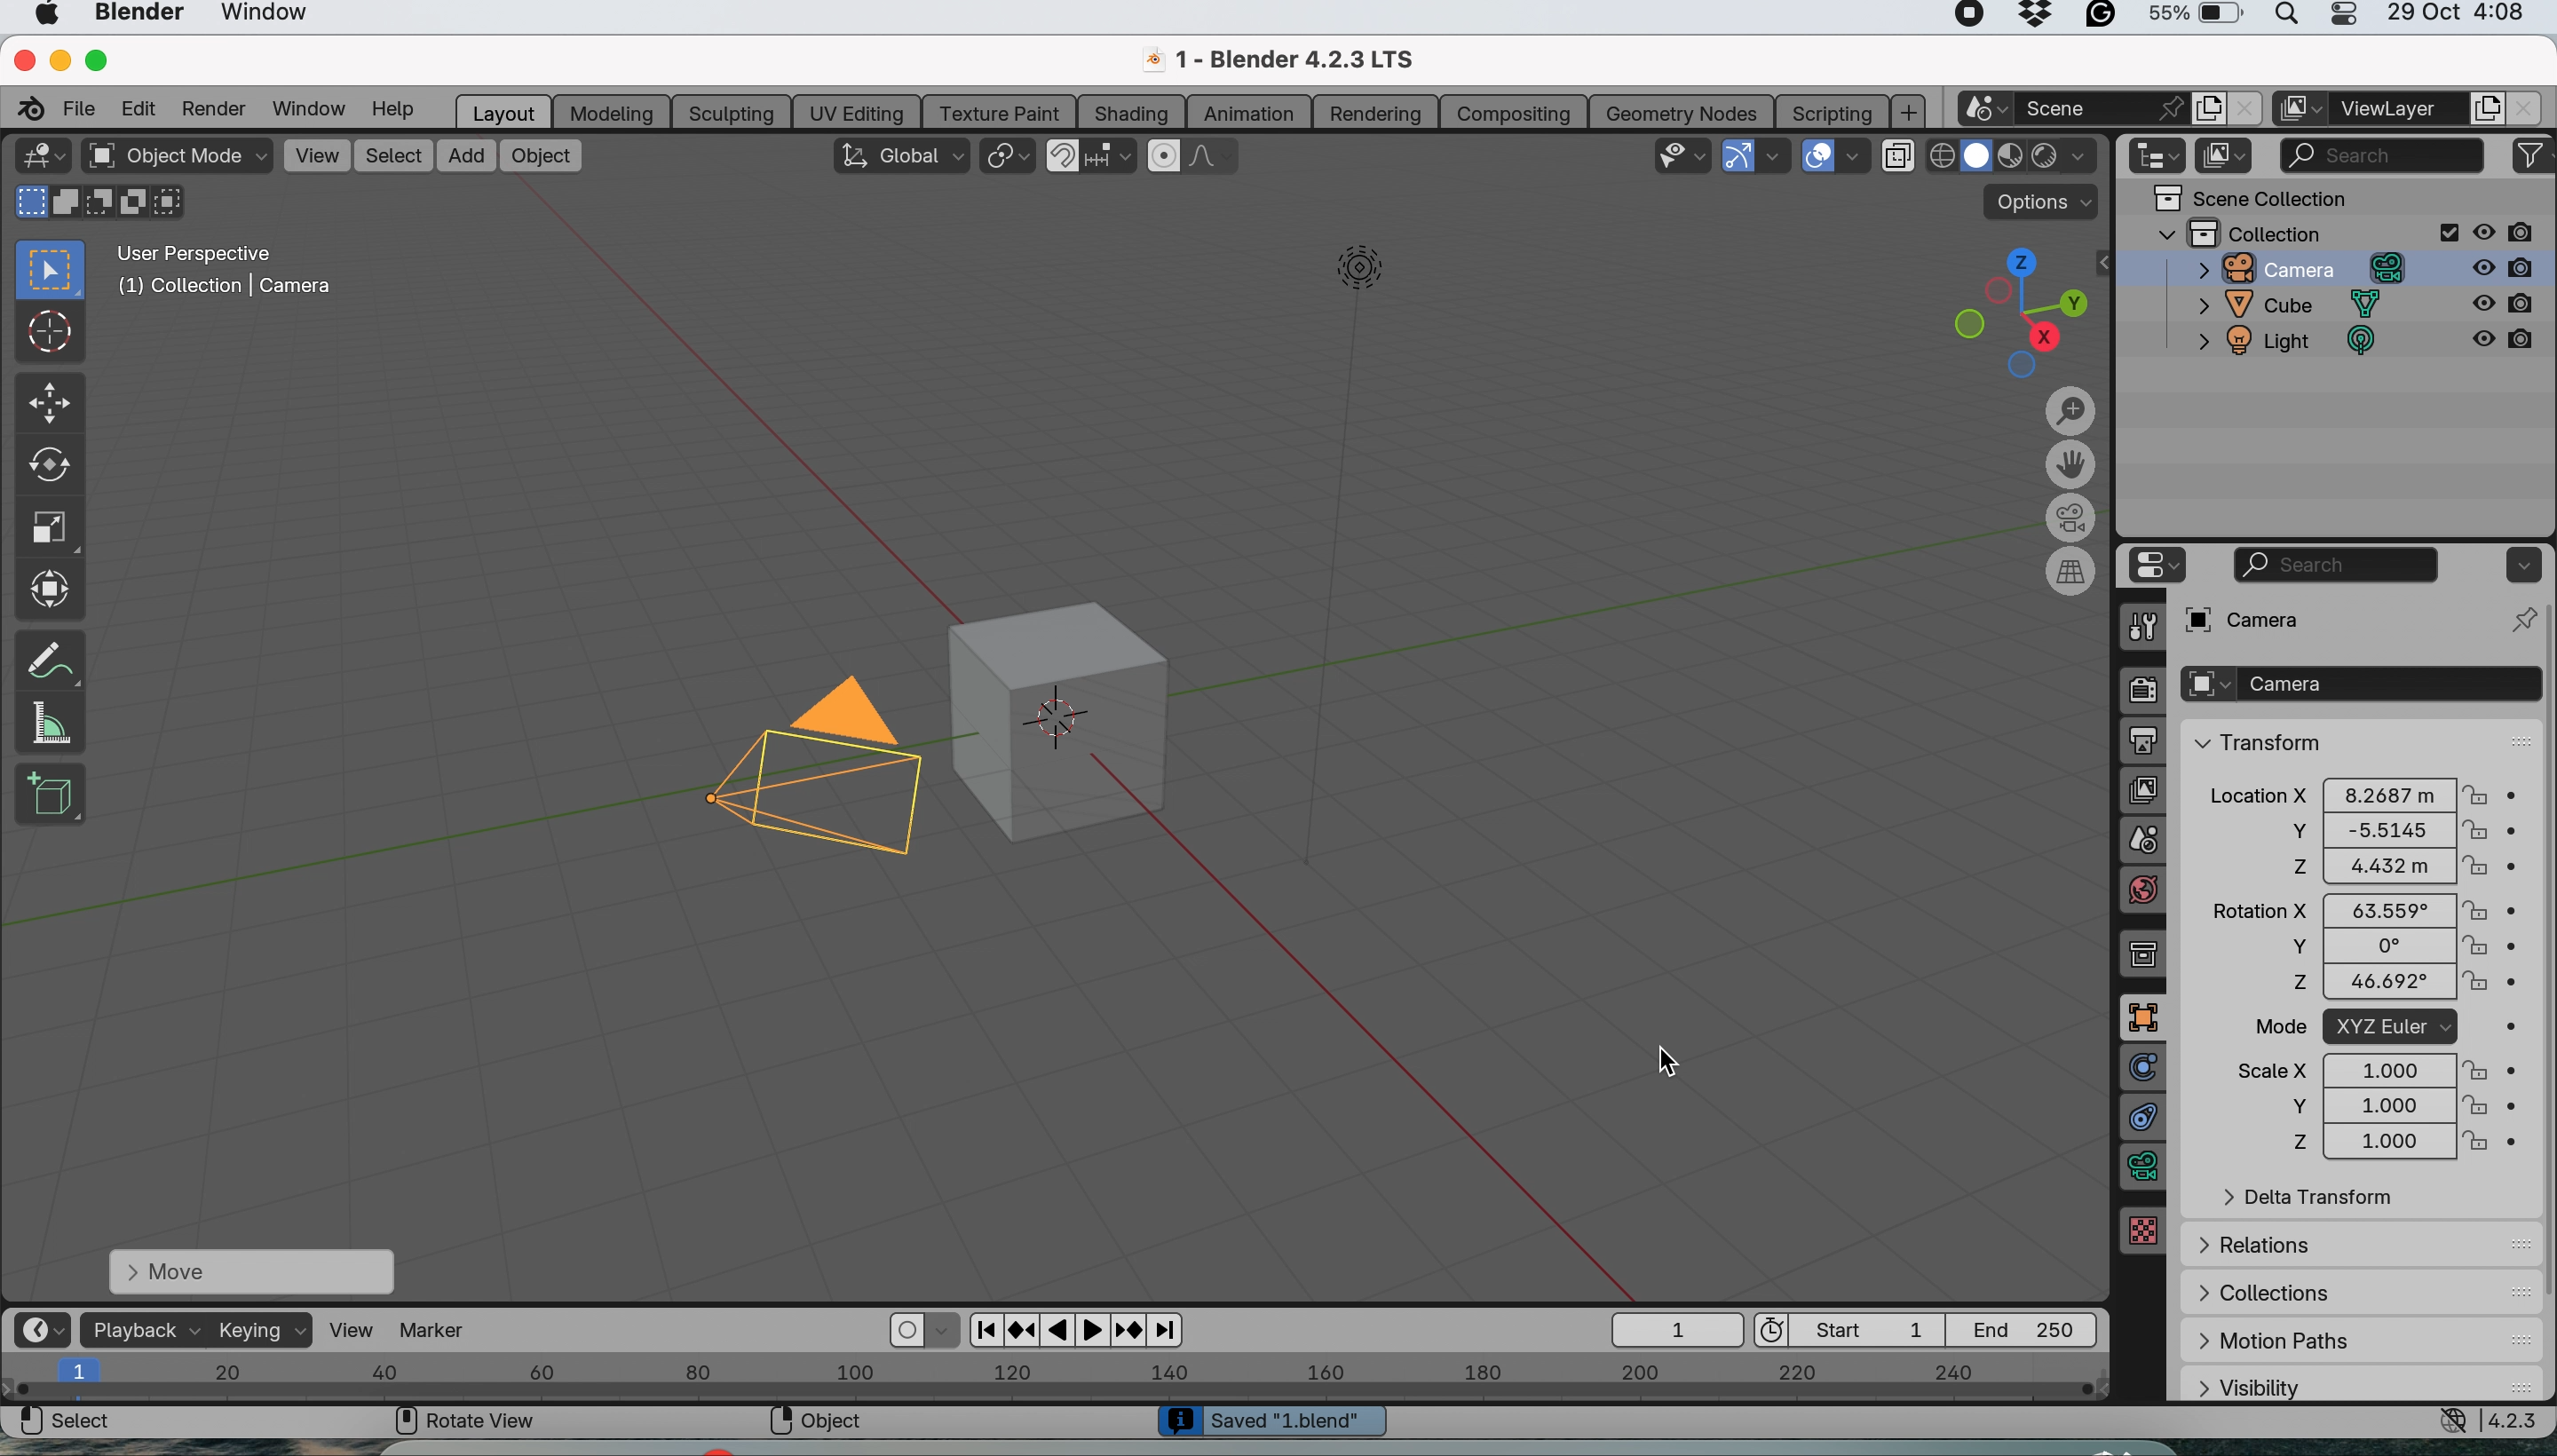 The height and width of the screenshot is (1456, 2557). Describe the element at coordinates (1216, 159) in the screenshot. I see `proportional editing falloff` at that location.